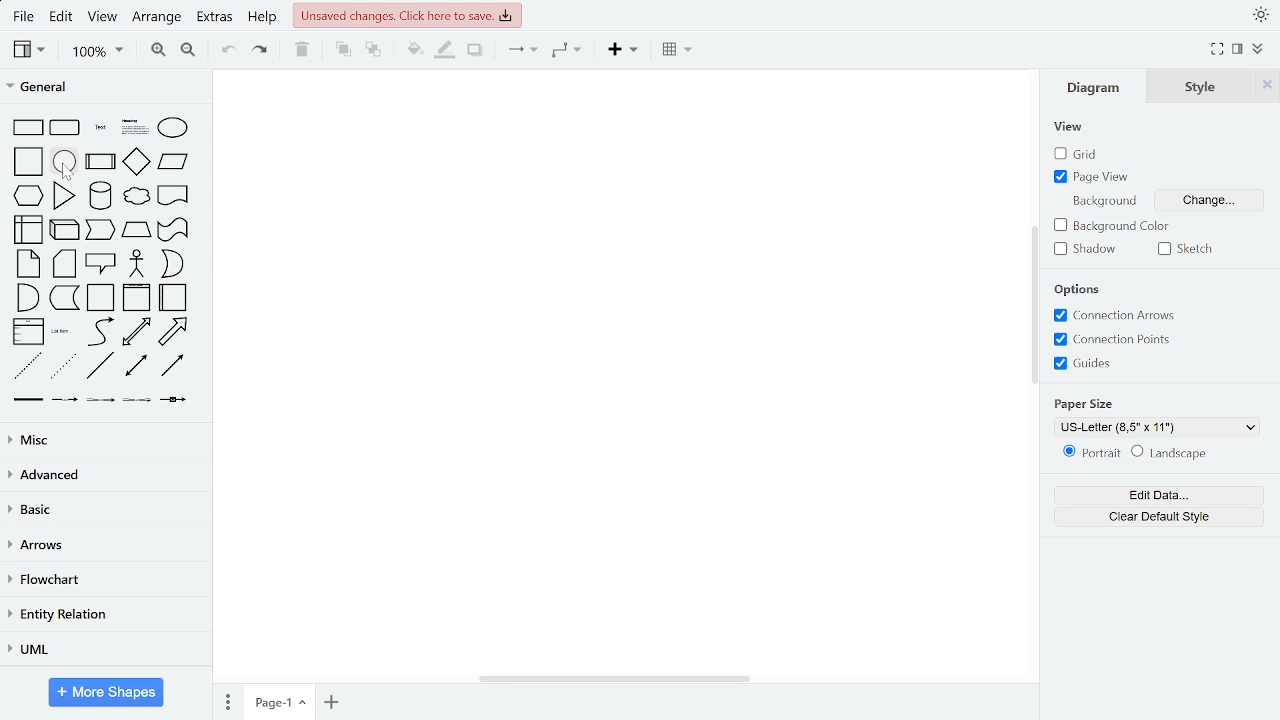 The image size is (1280, 720). Describe the element at coordinates (62, 19) in the screenshot. I see `edit` at that location.